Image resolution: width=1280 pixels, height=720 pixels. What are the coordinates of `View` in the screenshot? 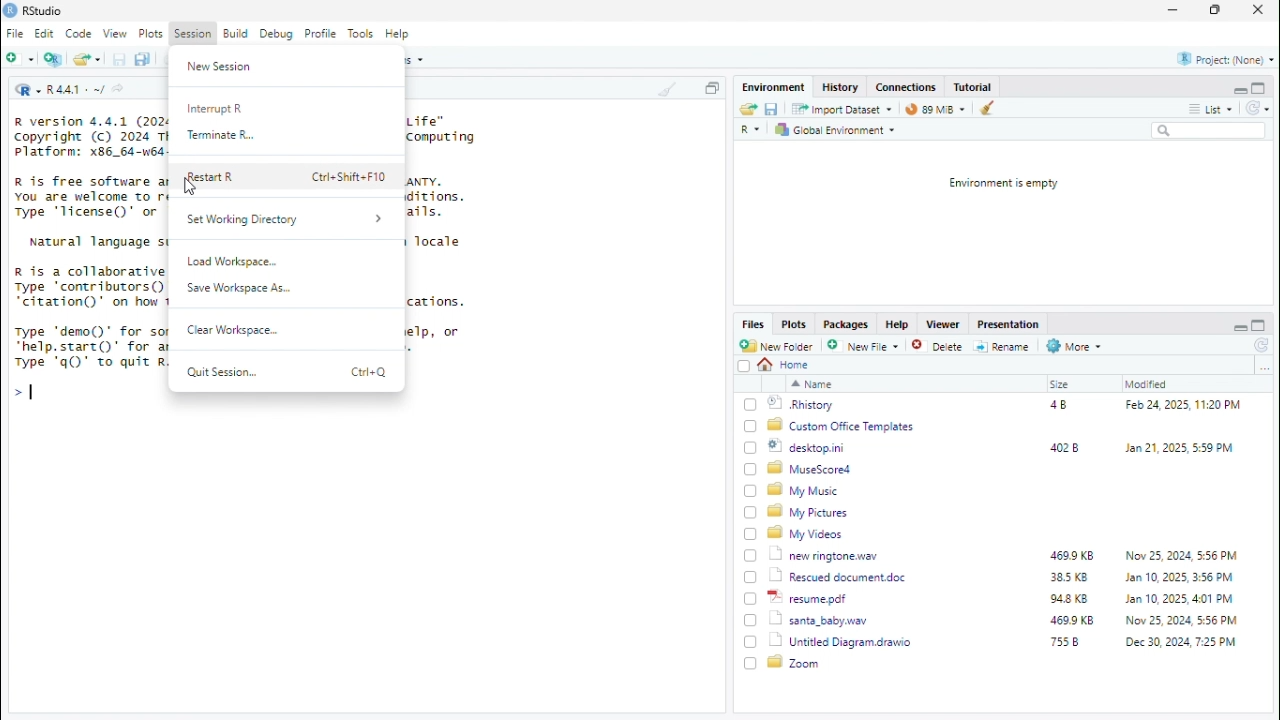 It's located at (115, 34).